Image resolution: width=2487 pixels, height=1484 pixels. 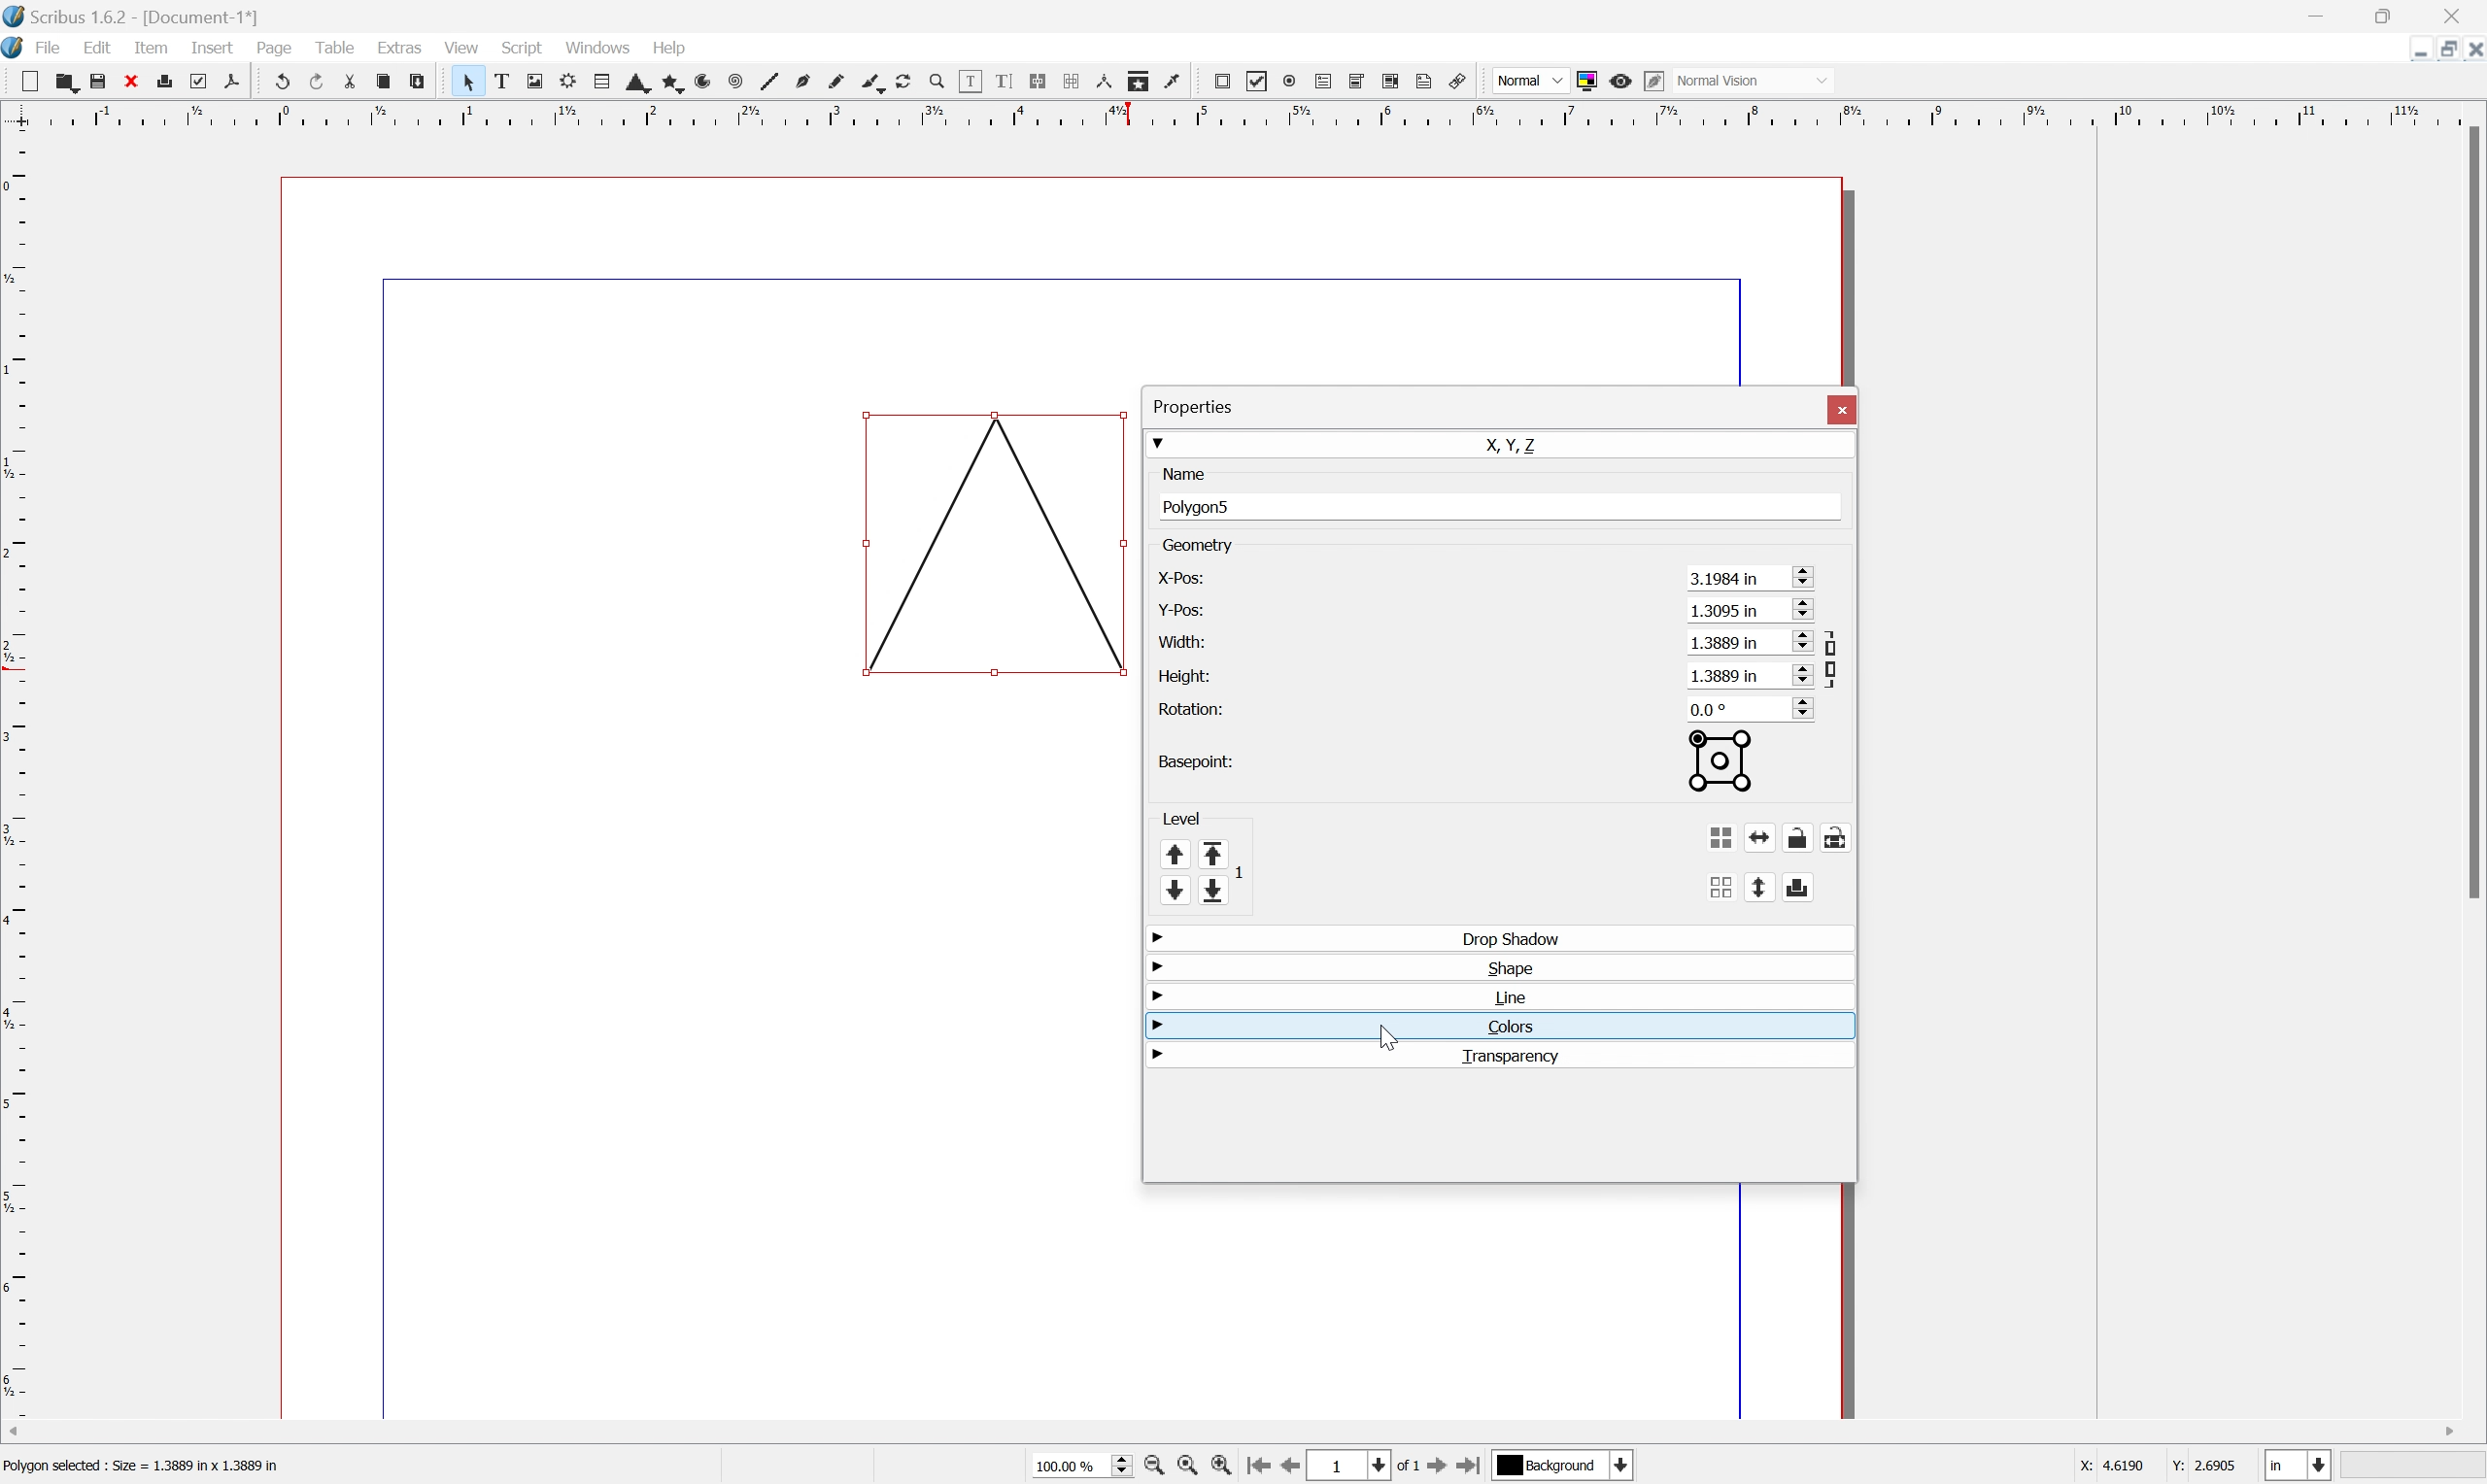 What do you see at coordinates (1426, 82) in the screenshot?
I see `Text annotation` at bounding box center [1426, 82].